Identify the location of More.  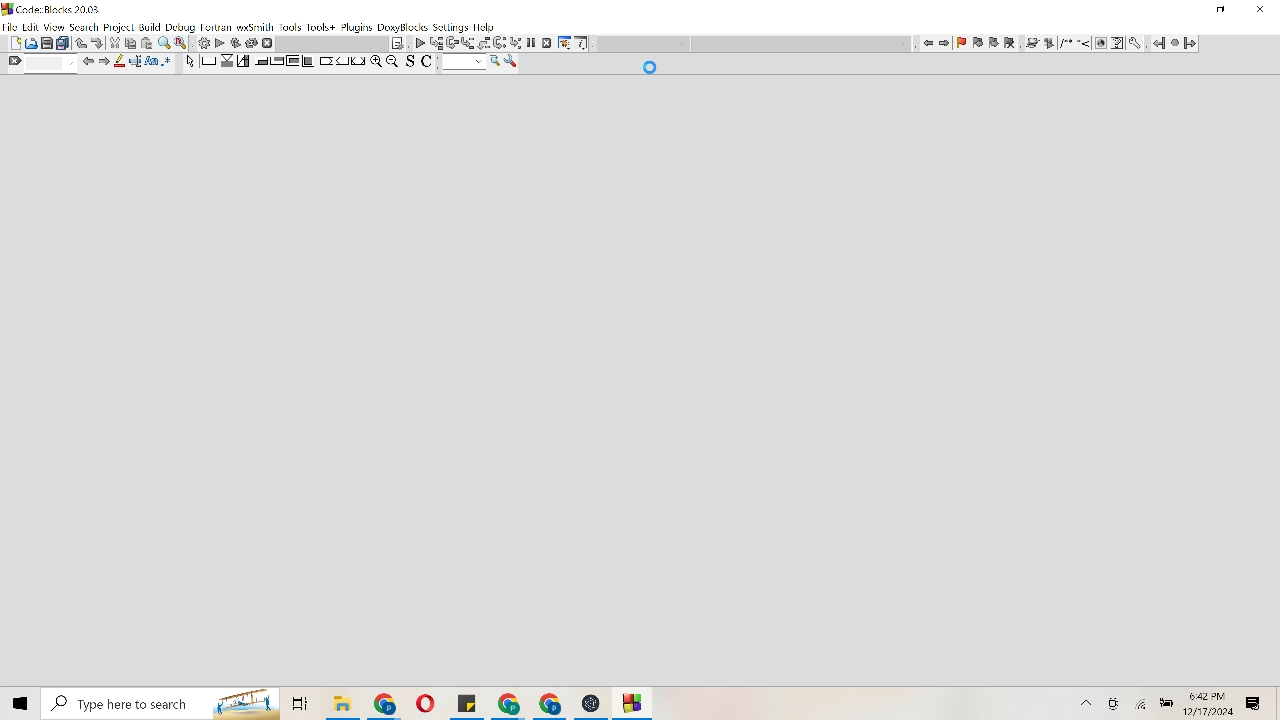
(1087, 703).